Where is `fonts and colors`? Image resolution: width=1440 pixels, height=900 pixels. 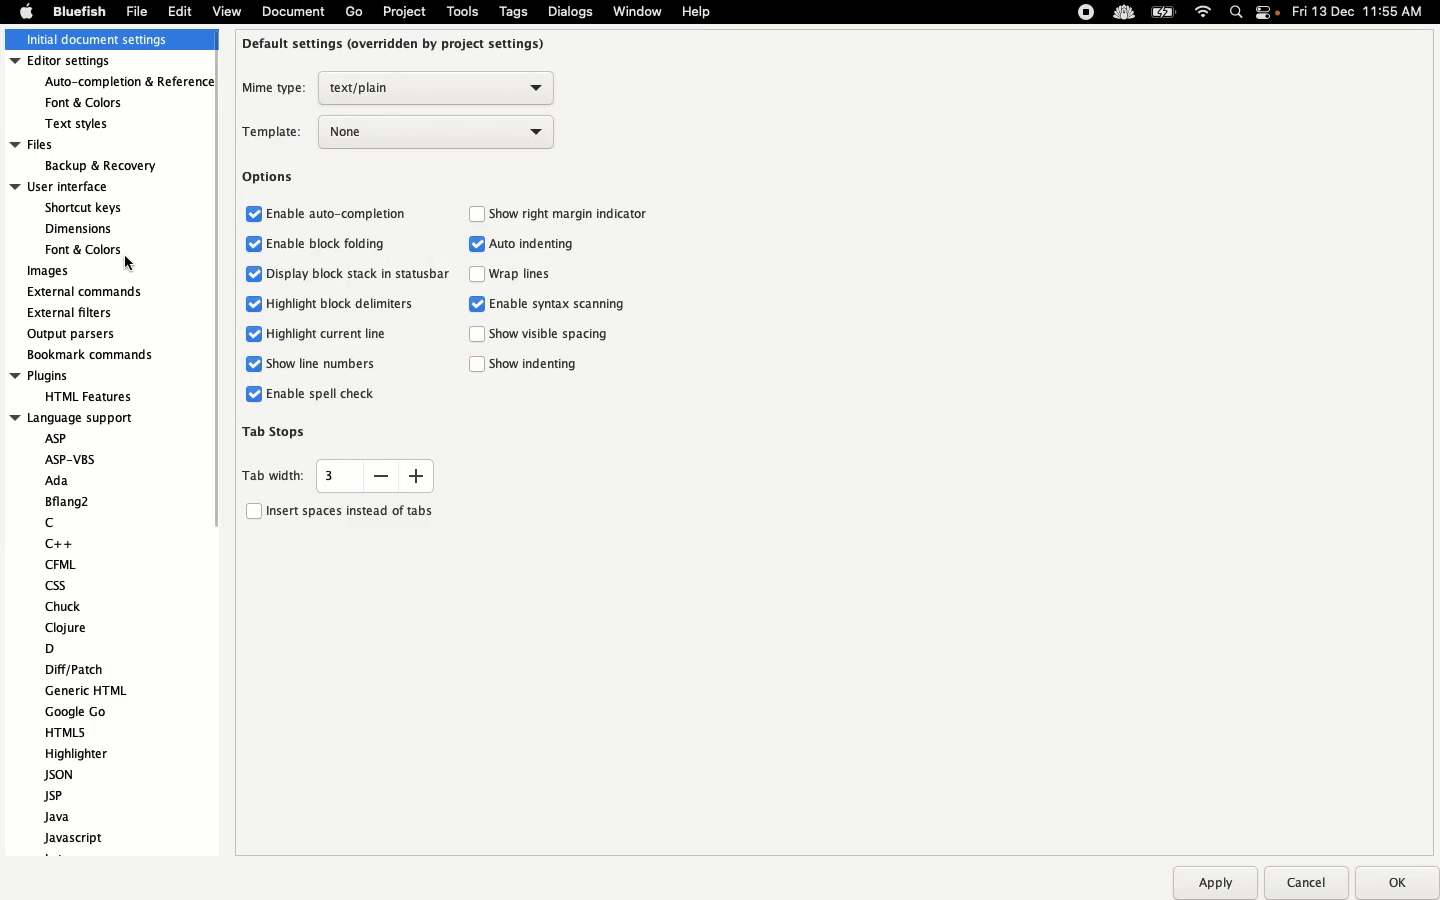
fonts and colors is located at coordinates (86, 249).